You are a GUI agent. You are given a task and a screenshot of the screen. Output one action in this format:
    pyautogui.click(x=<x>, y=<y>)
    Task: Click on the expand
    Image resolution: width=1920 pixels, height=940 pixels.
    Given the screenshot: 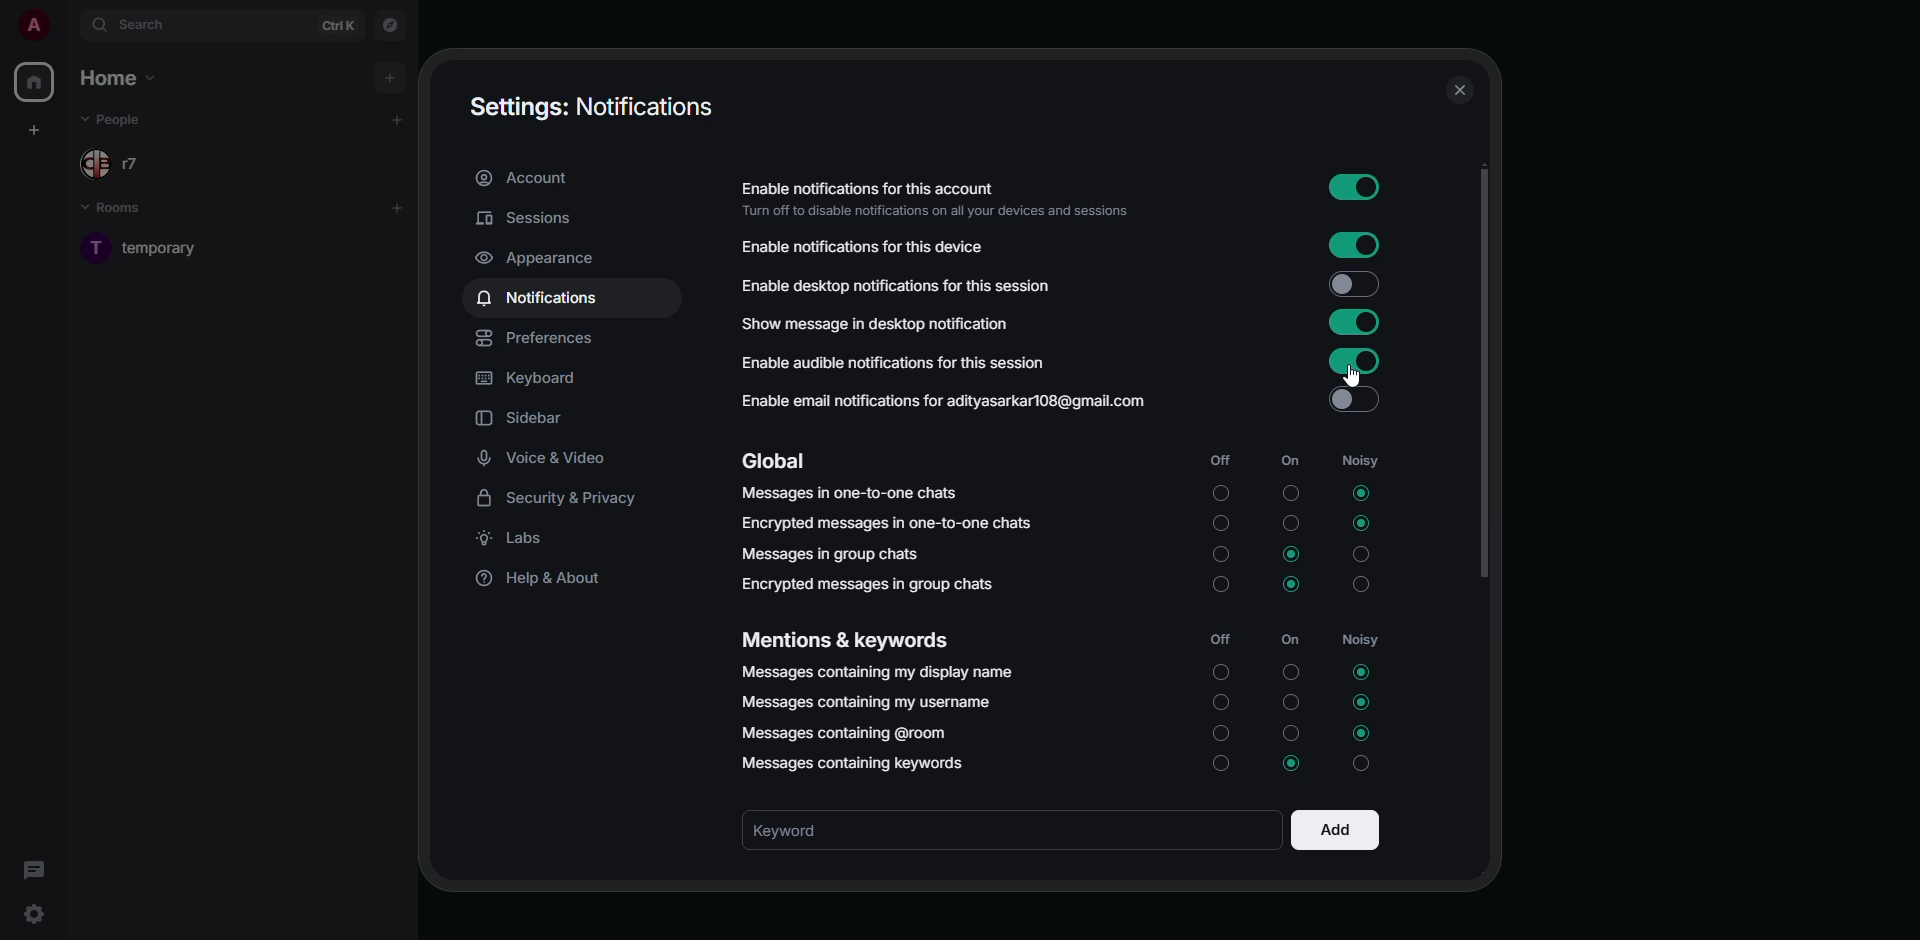 What is the action you would take?
    pyautogui.click(x=68, y=26)
    